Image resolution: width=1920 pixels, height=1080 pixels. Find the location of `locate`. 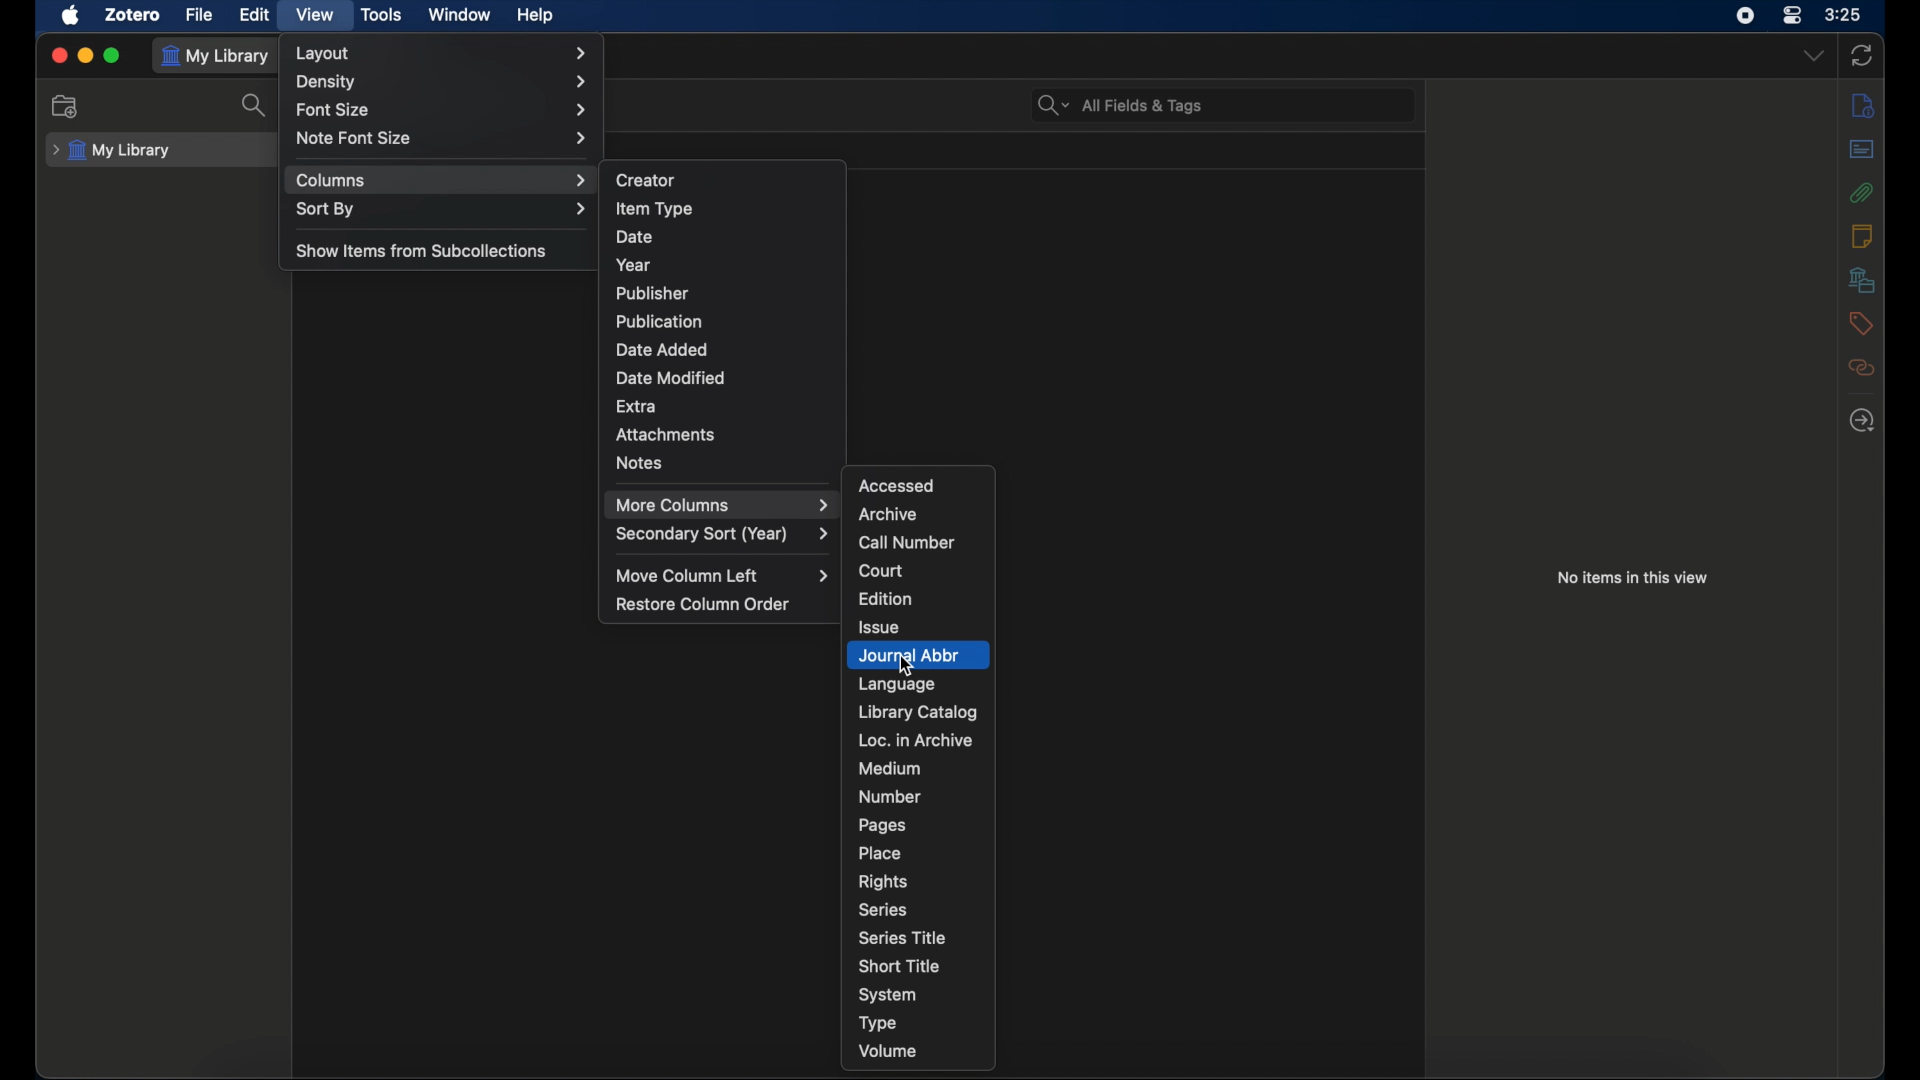

locate is located at coordinates (1862, 421).